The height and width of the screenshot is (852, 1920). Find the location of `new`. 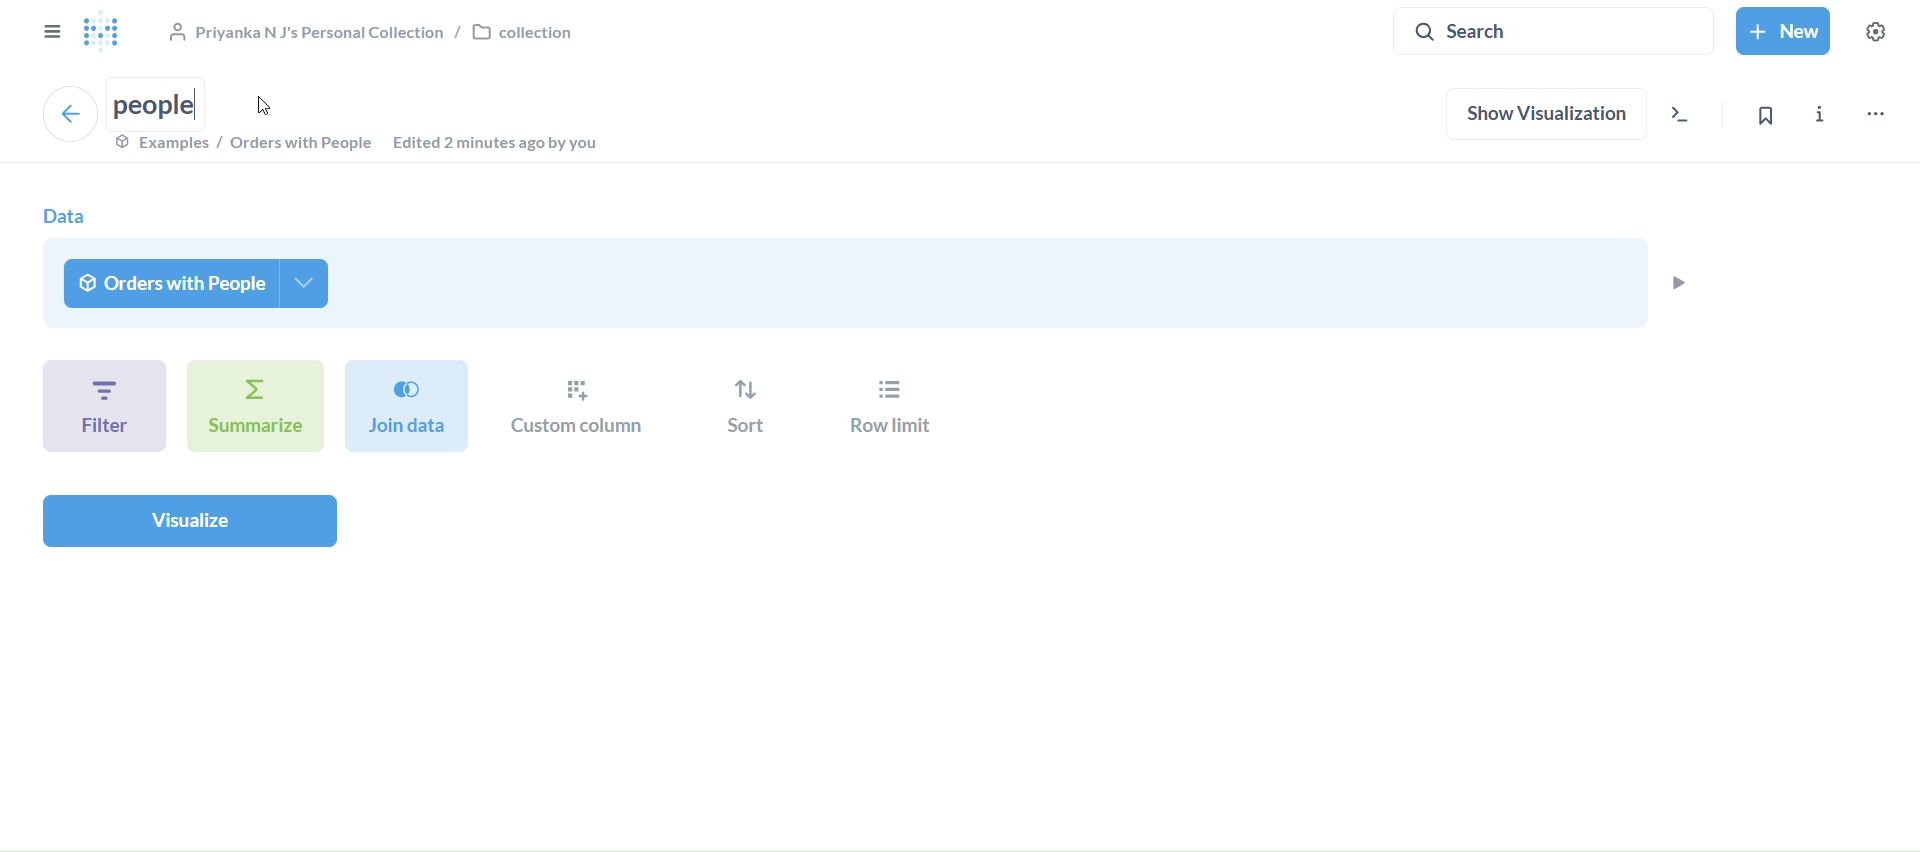

new is located at coordinates (1785, 32).